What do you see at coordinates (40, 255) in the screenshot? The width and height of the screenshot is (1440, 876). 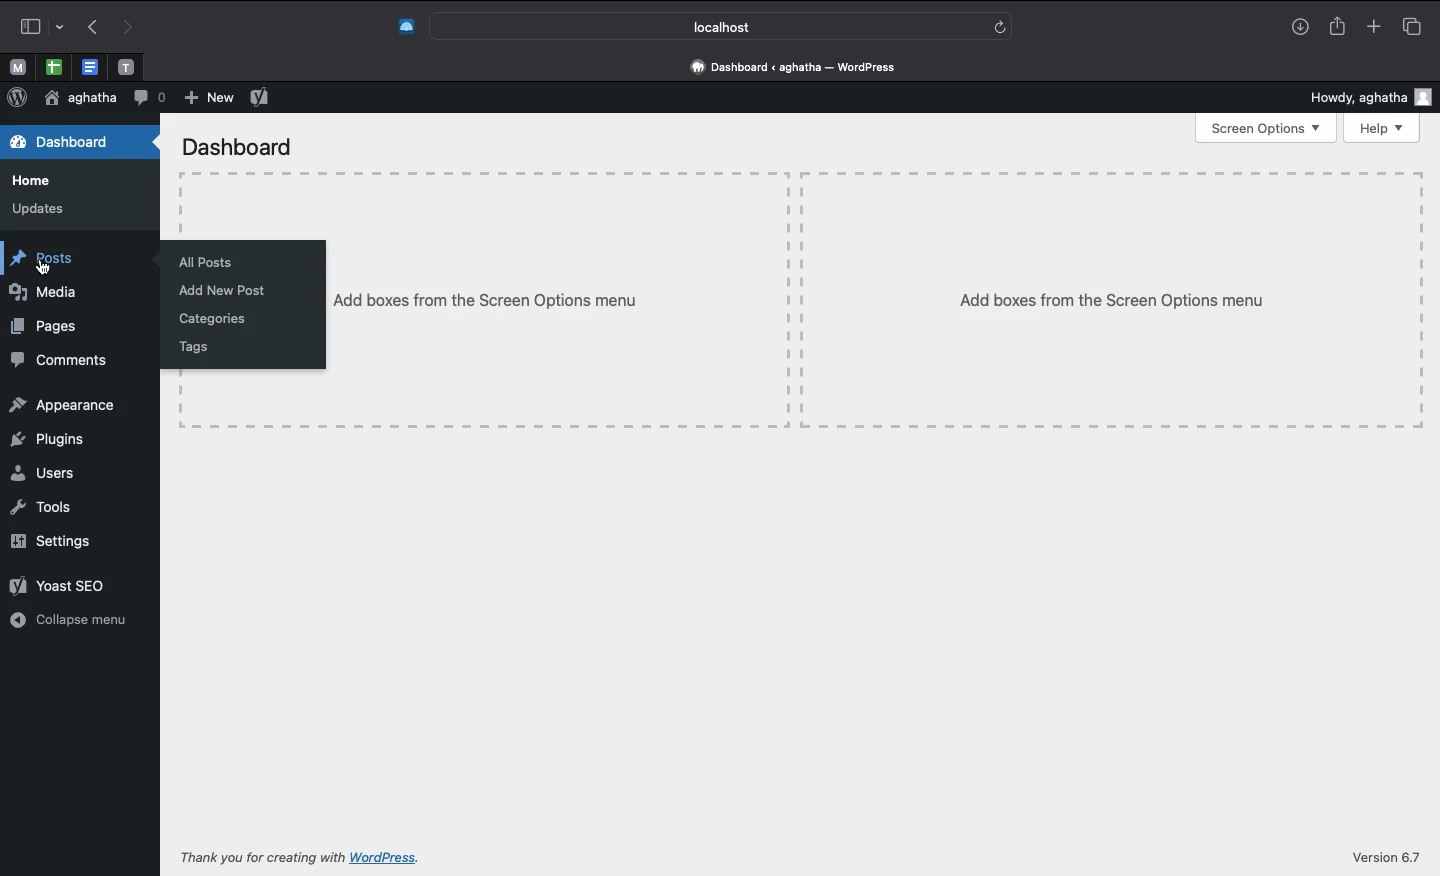 I see `Posts` at bounding box center [40, 255].